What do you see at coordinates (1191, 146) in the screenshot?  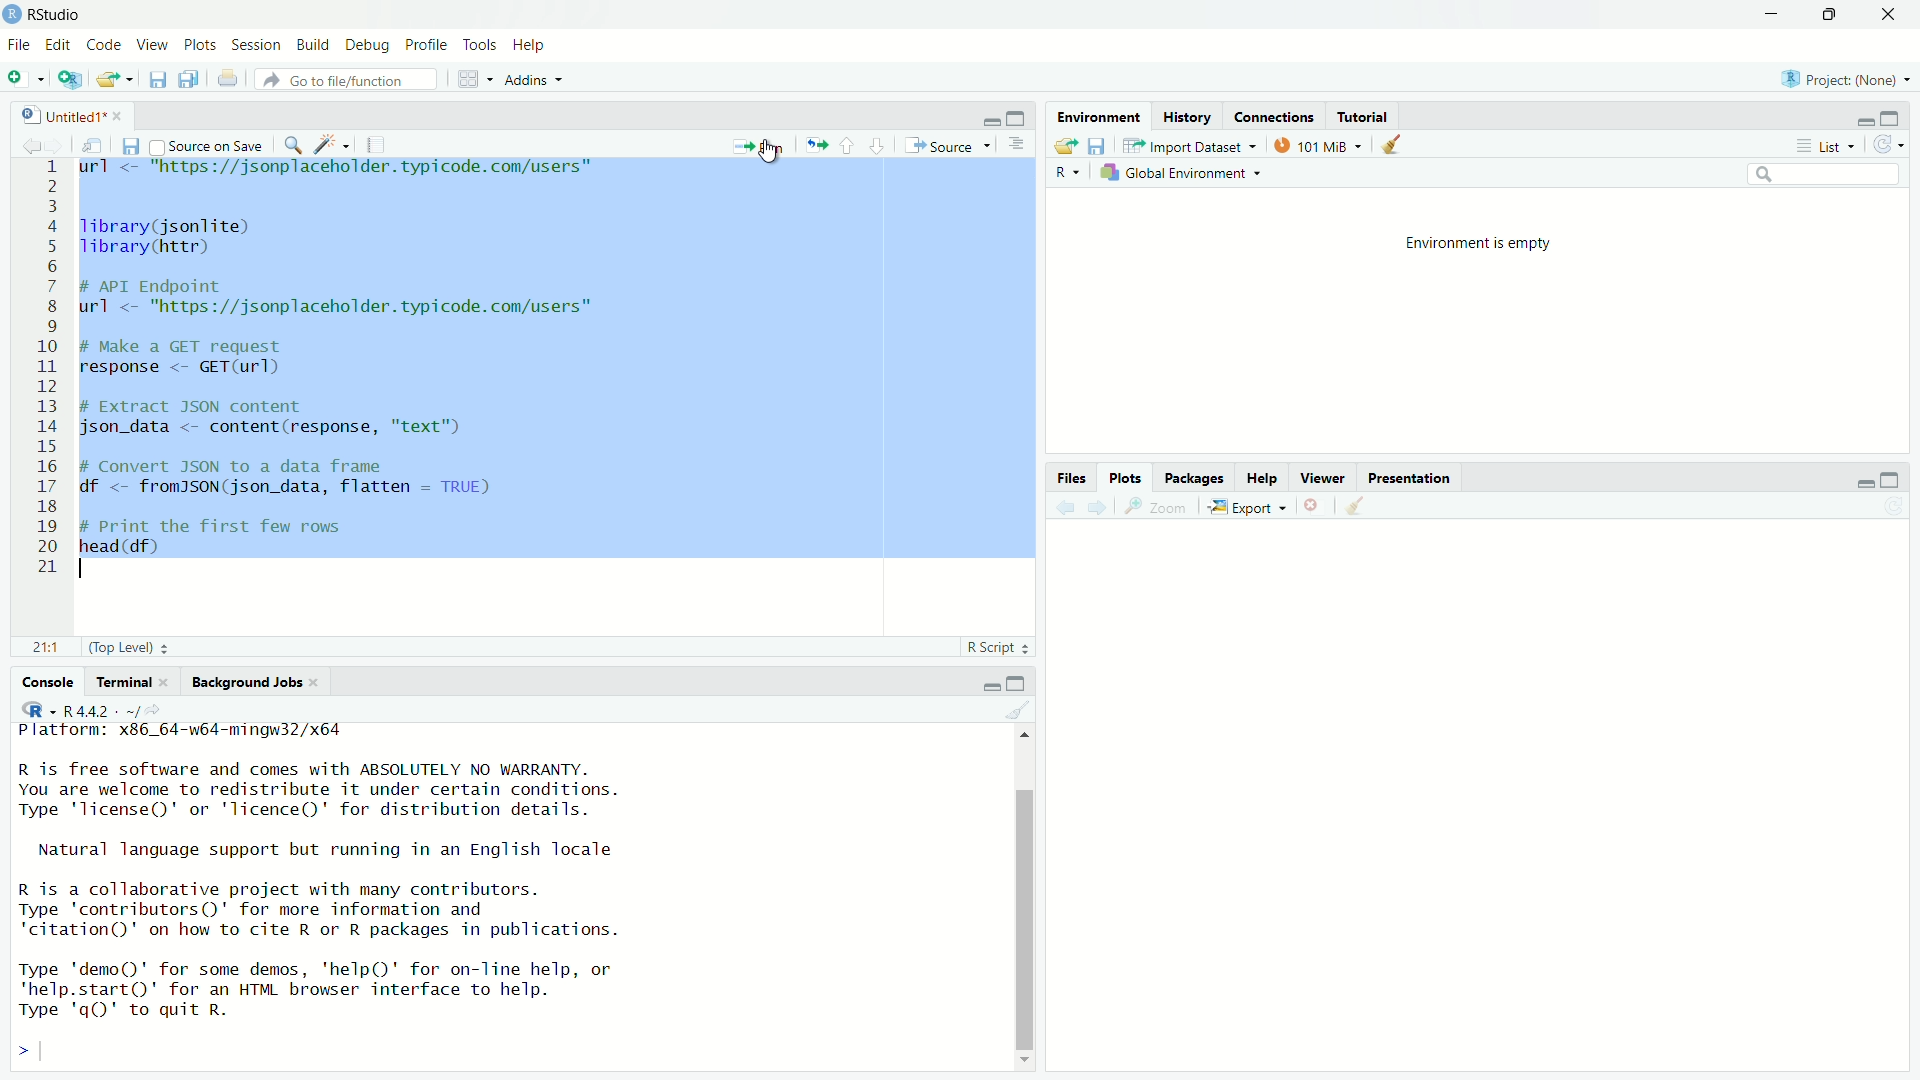 I see `Import Dataset ` at bounding box center [1191, 146].